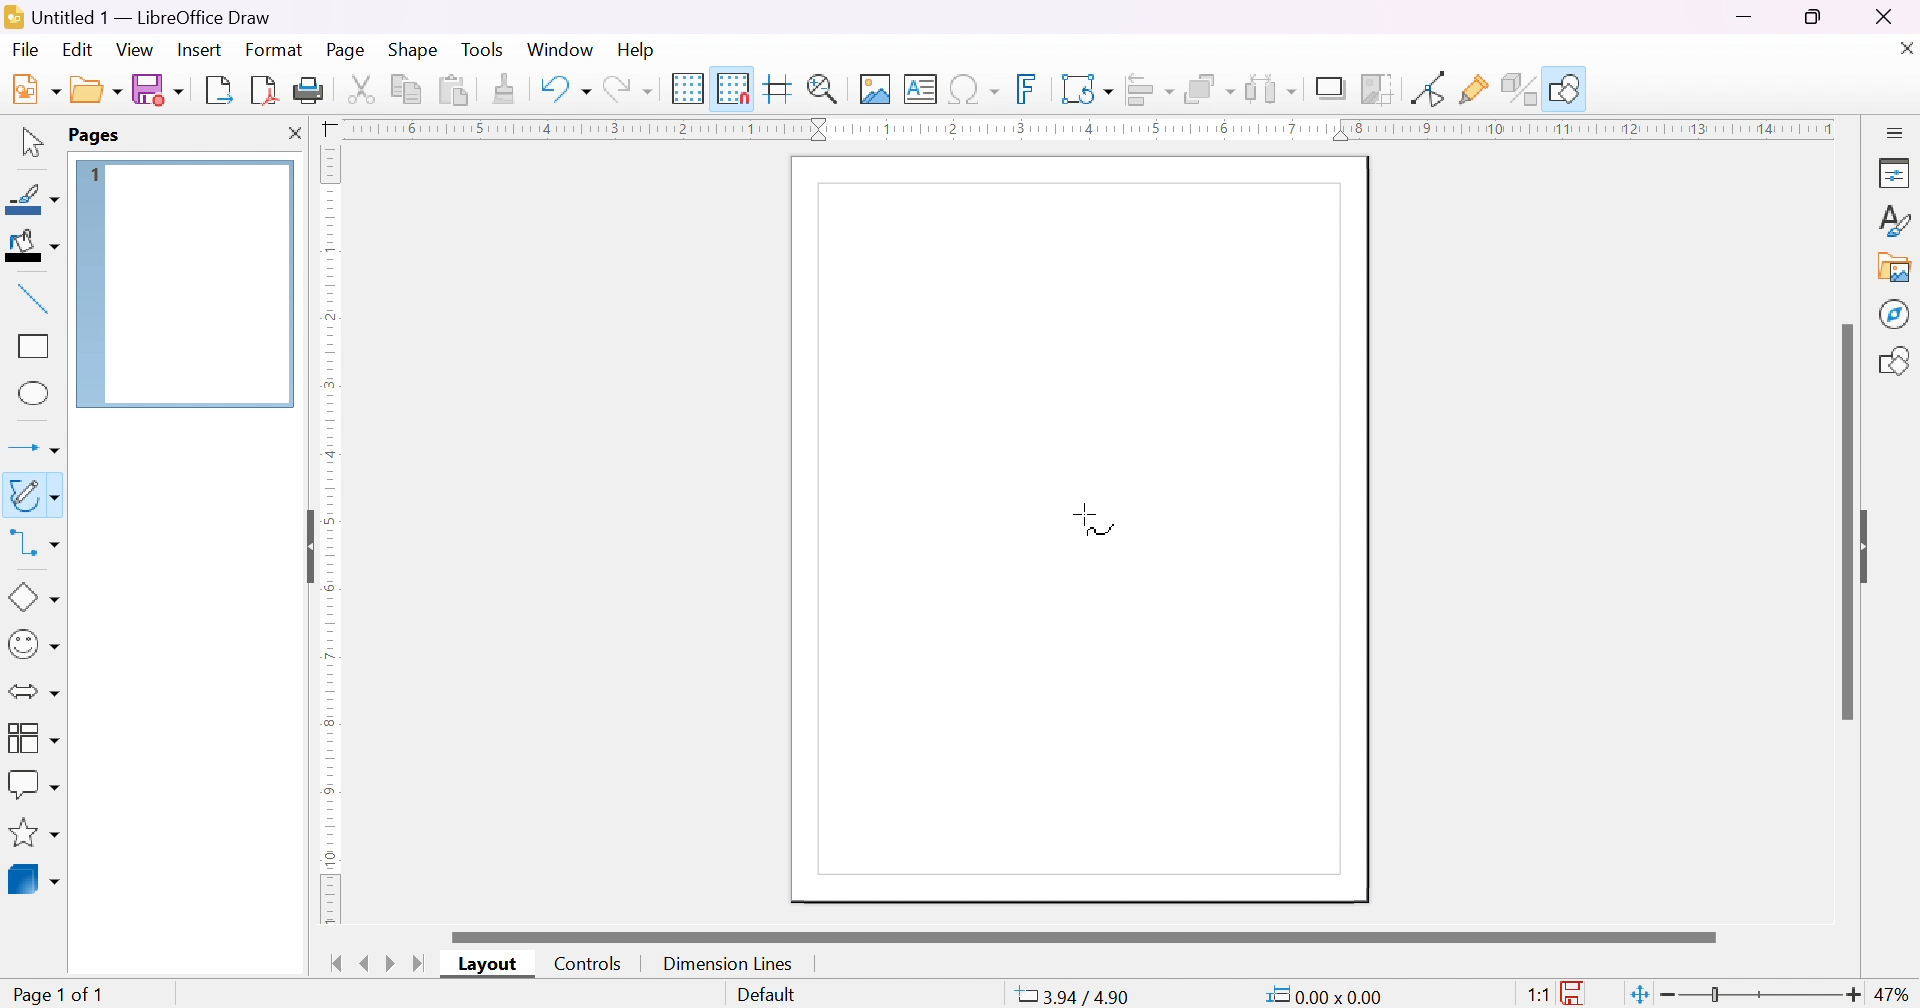 This screenshot has width=1920, height=1008. What do you see at coordinates (1765, 996) in the screenshot?
I see `slider` at bounding box center [1765, 996].